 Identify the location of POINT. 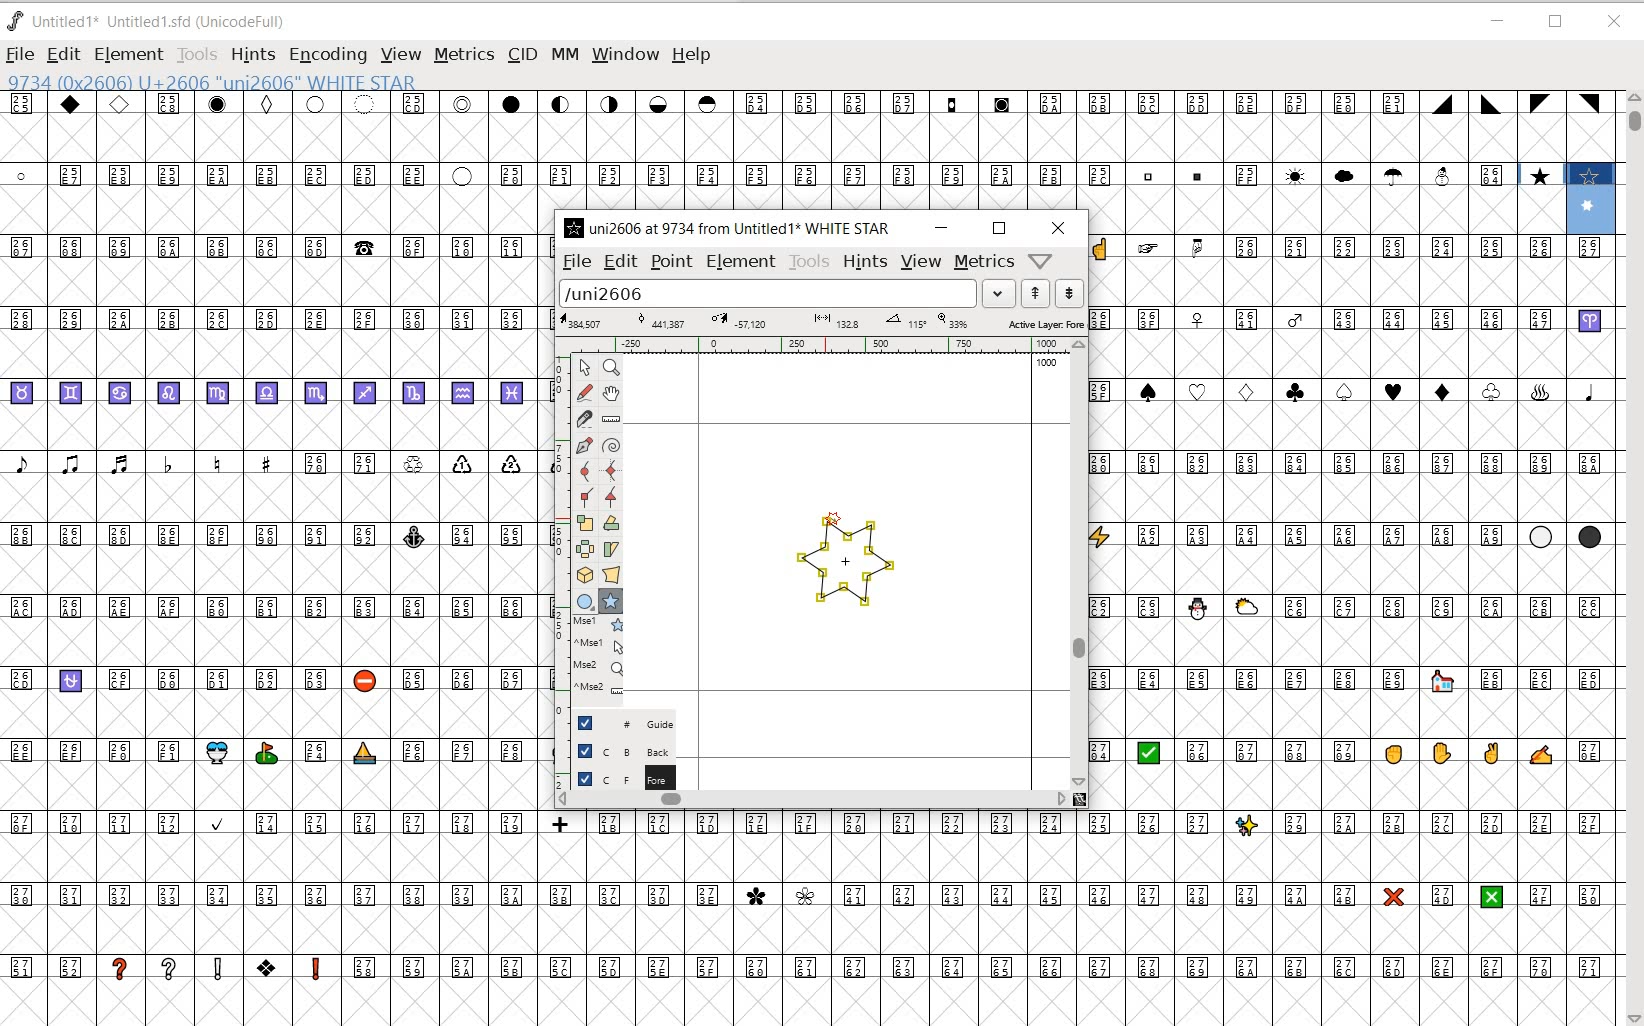
(671, 262).